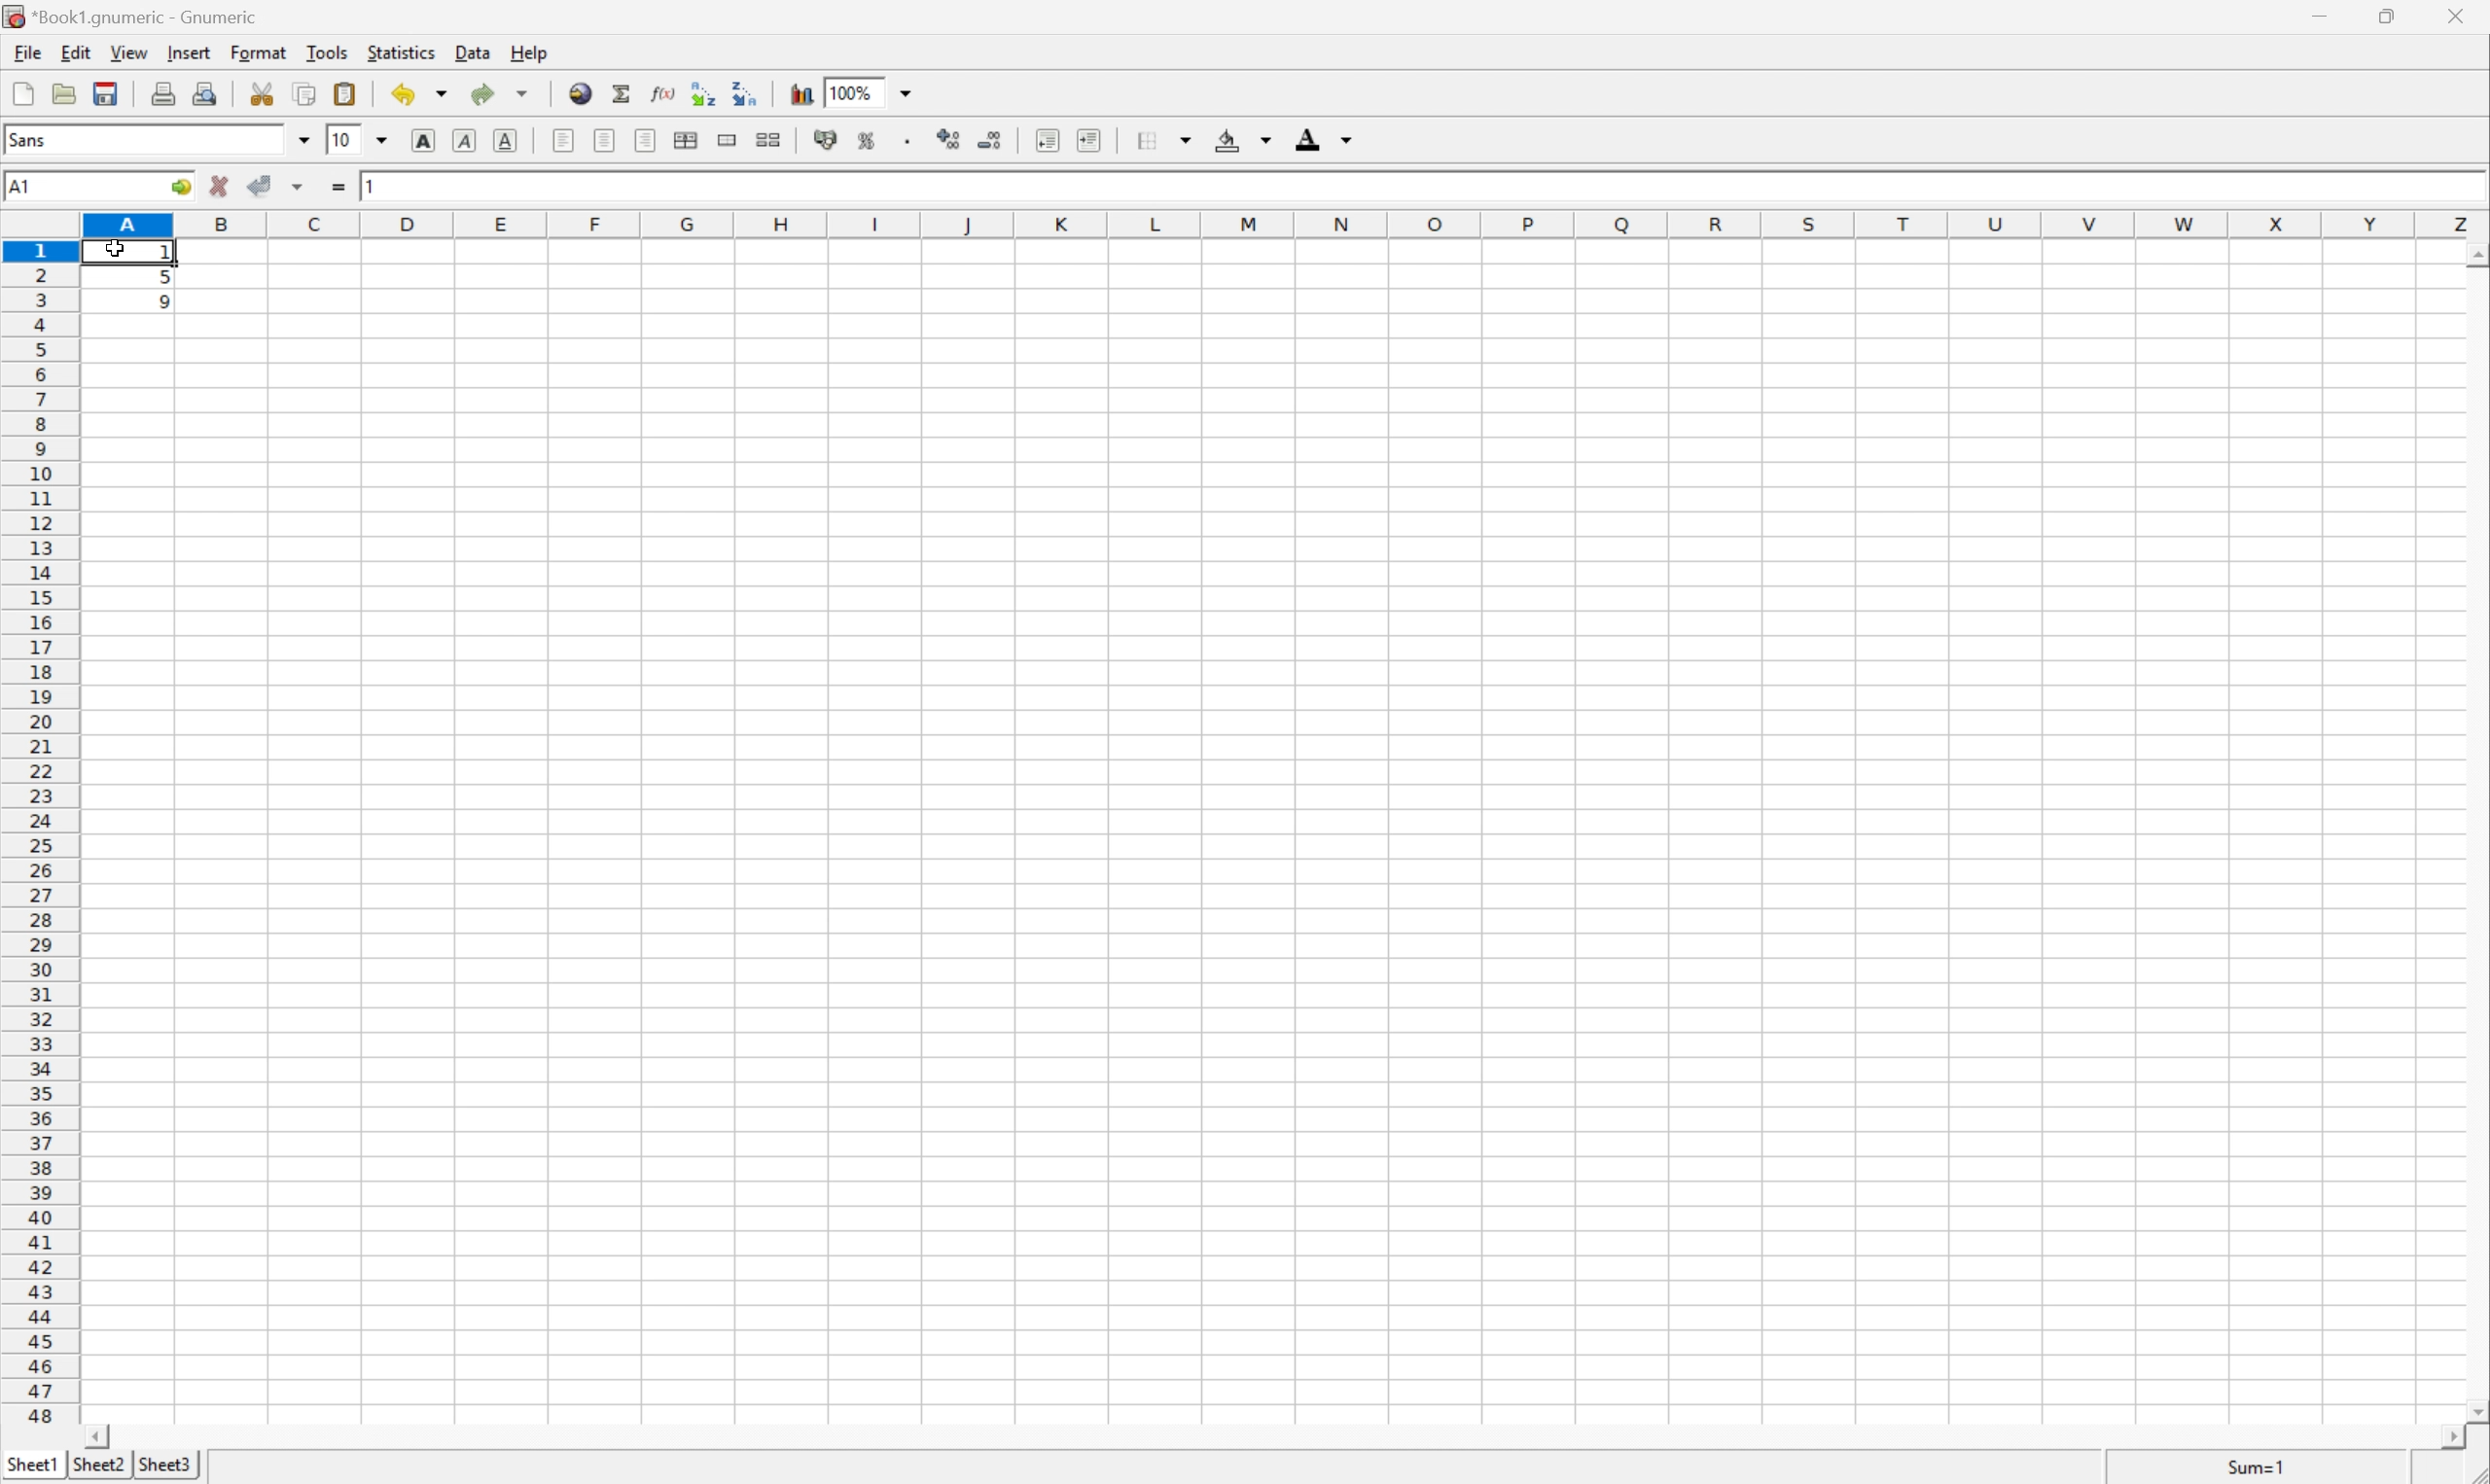 This screenshot has width=2490, height=1484. What do you see at coordinates (61, 90) in the screenshot?
I see `open a file` at bounding box center [61, 90].